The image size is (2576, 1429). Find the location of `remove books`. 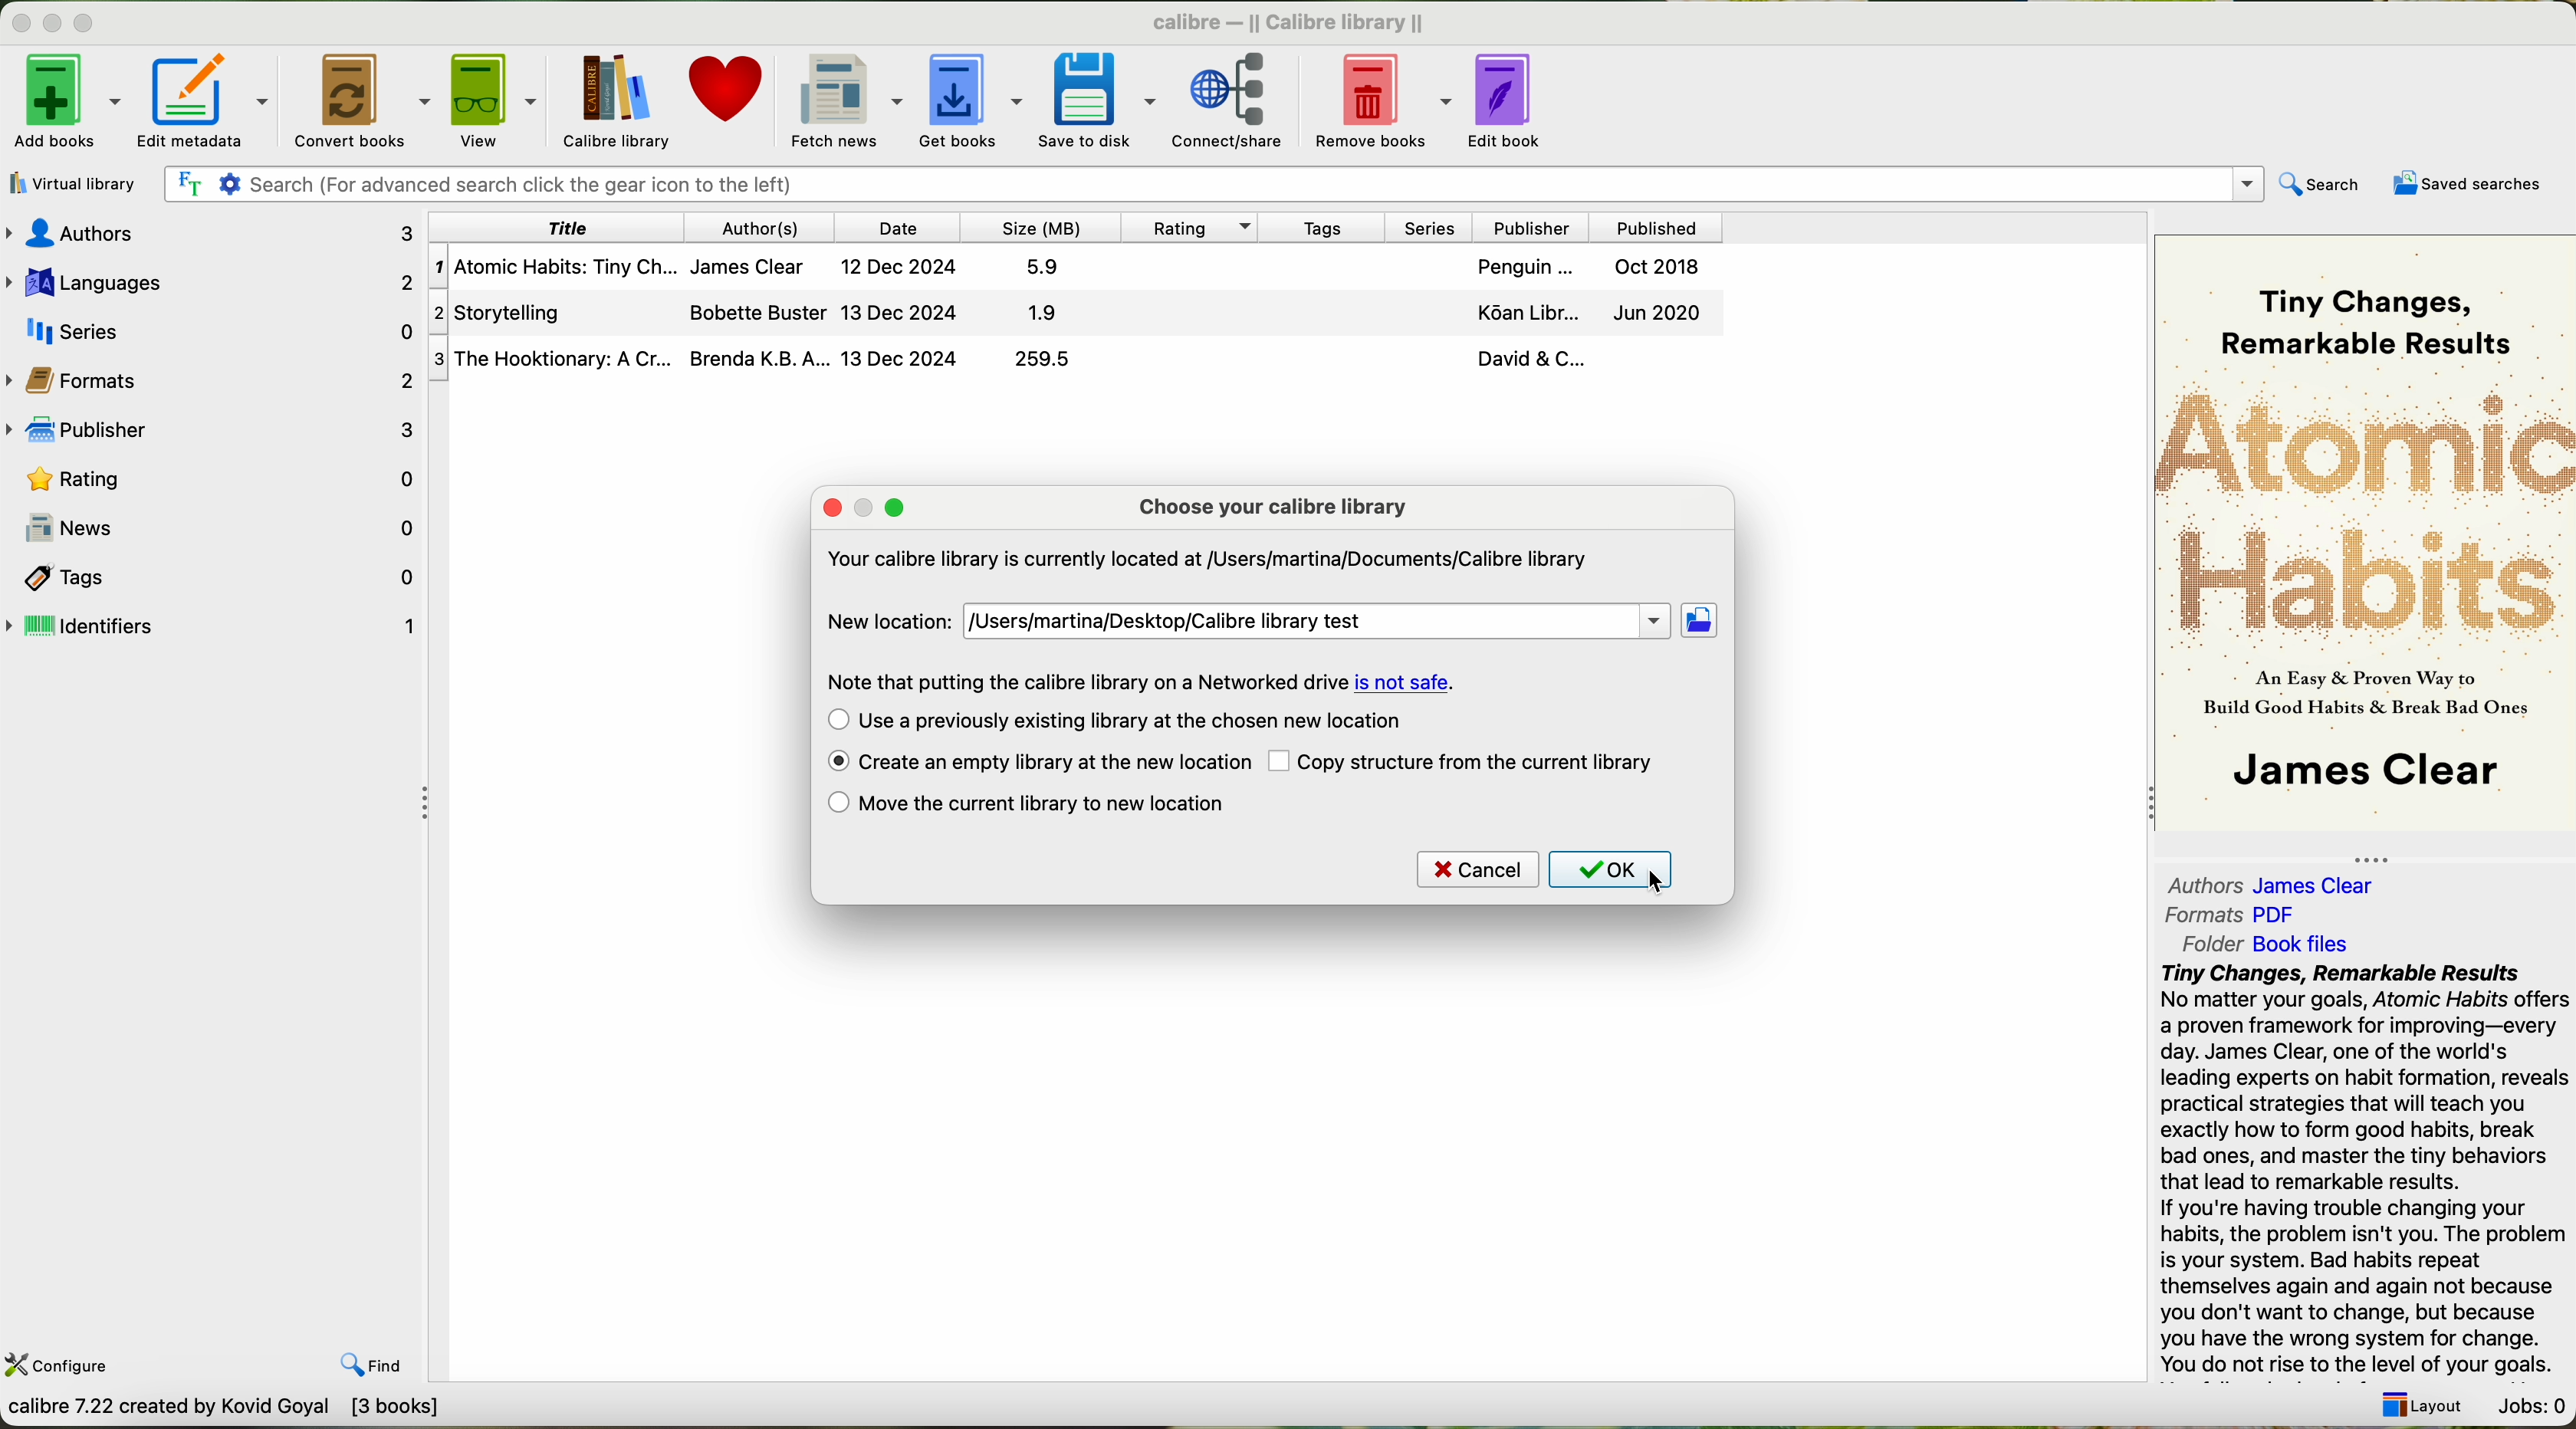

remove books is located at coordinates (1388, 98).